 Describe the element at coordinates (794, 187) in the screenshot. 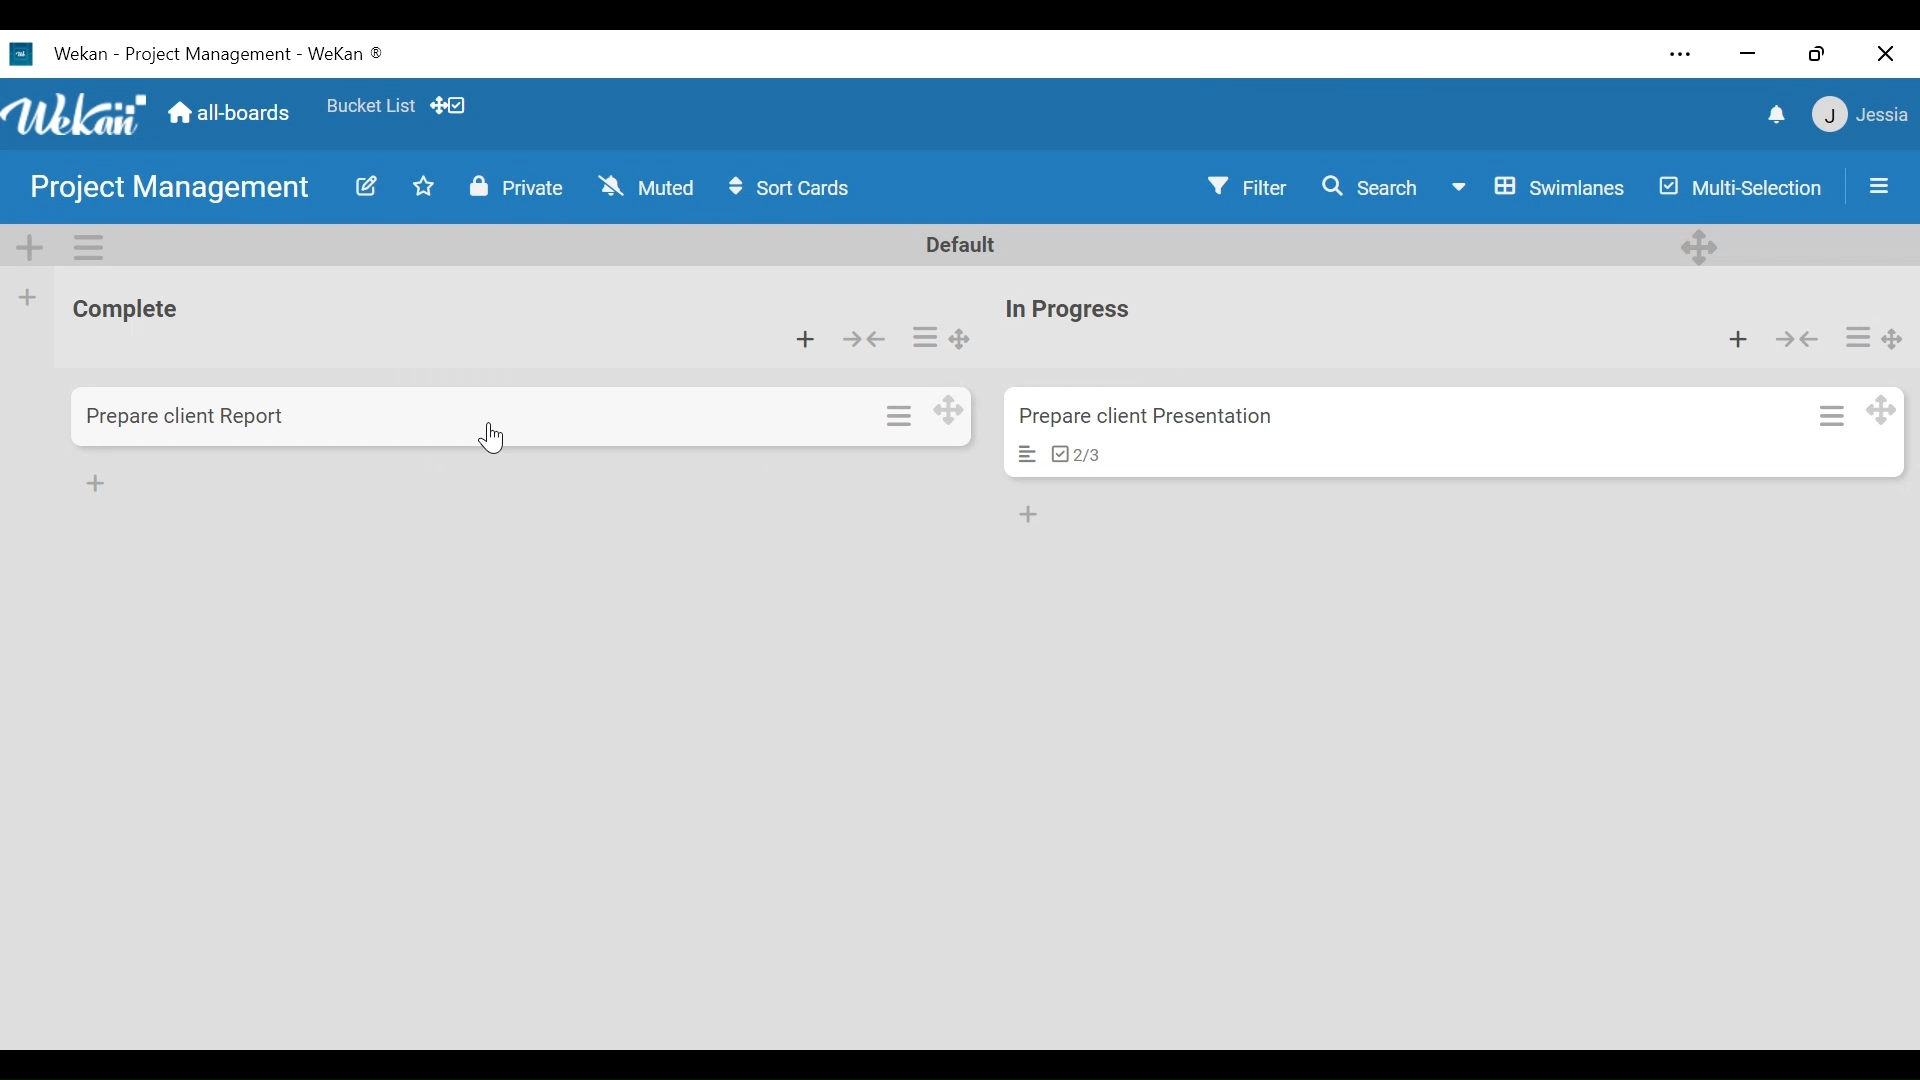

I see `` at that location.